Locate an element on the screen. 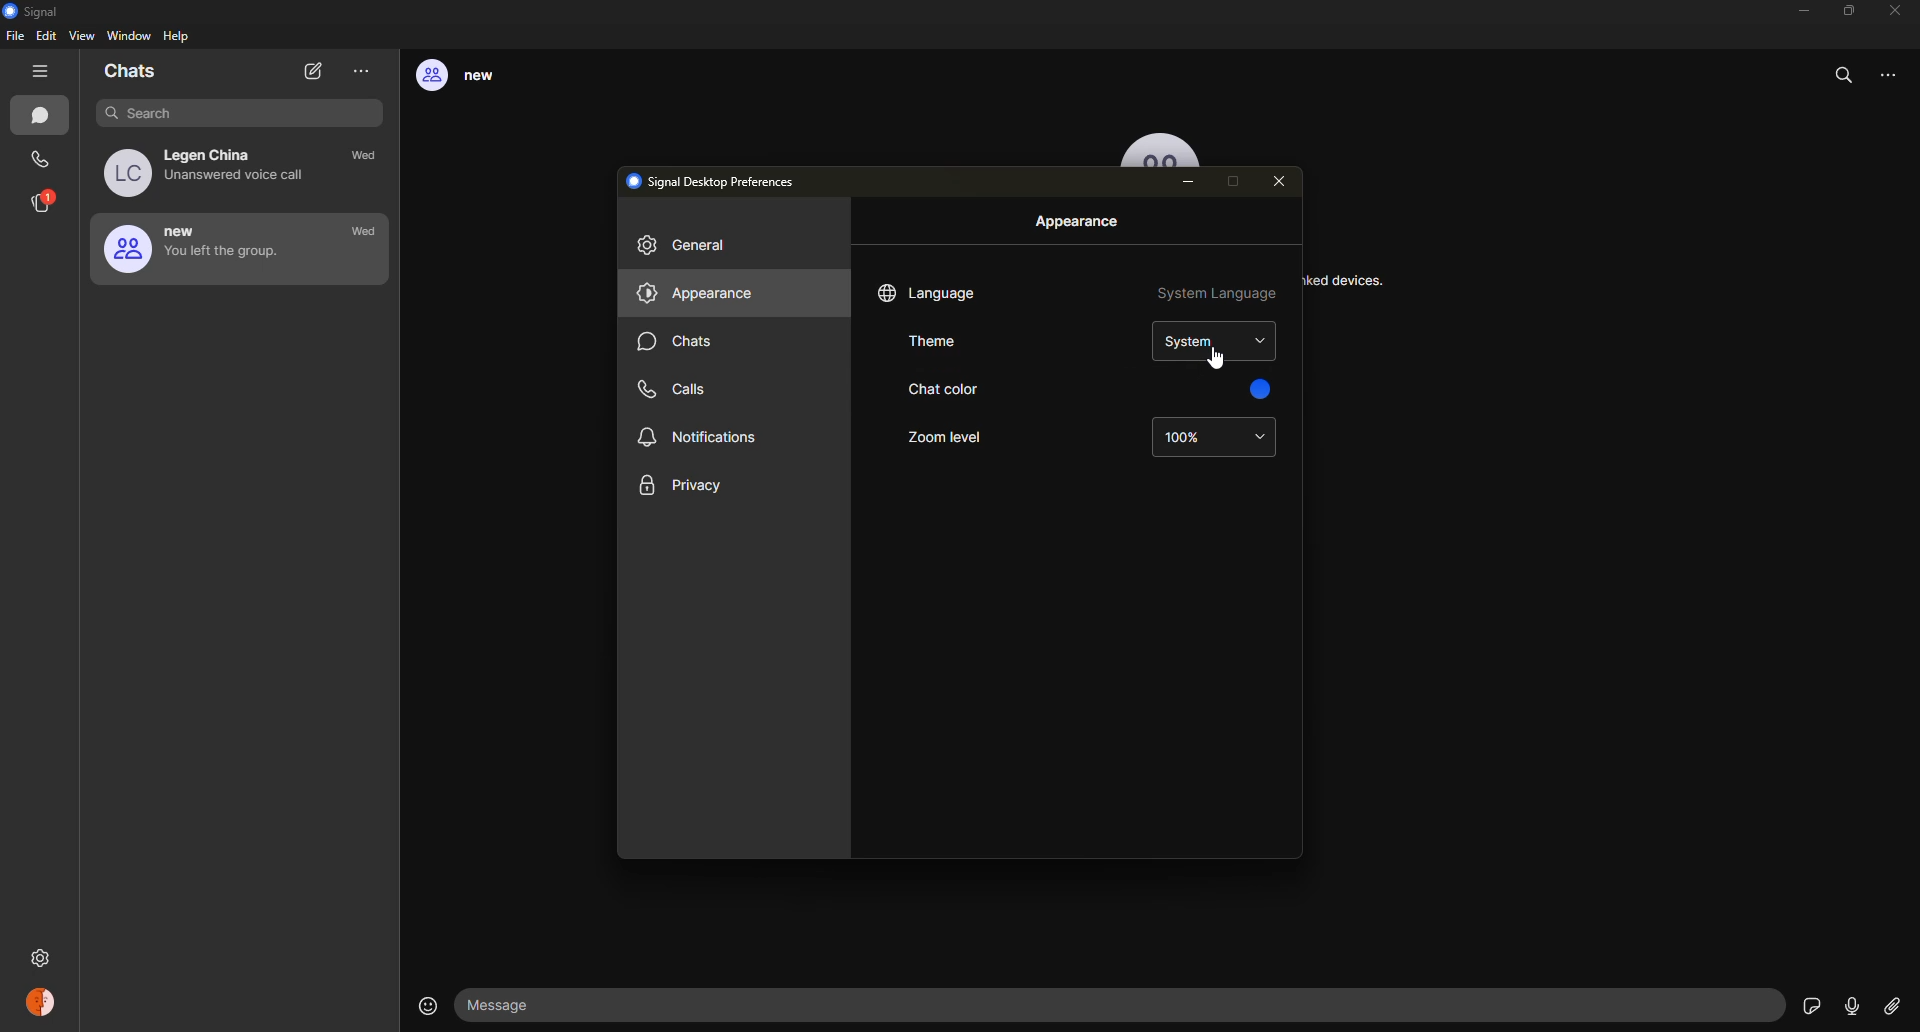 This screenshot has width=1920, height=1032. chats is located at coordinates (132, 73).